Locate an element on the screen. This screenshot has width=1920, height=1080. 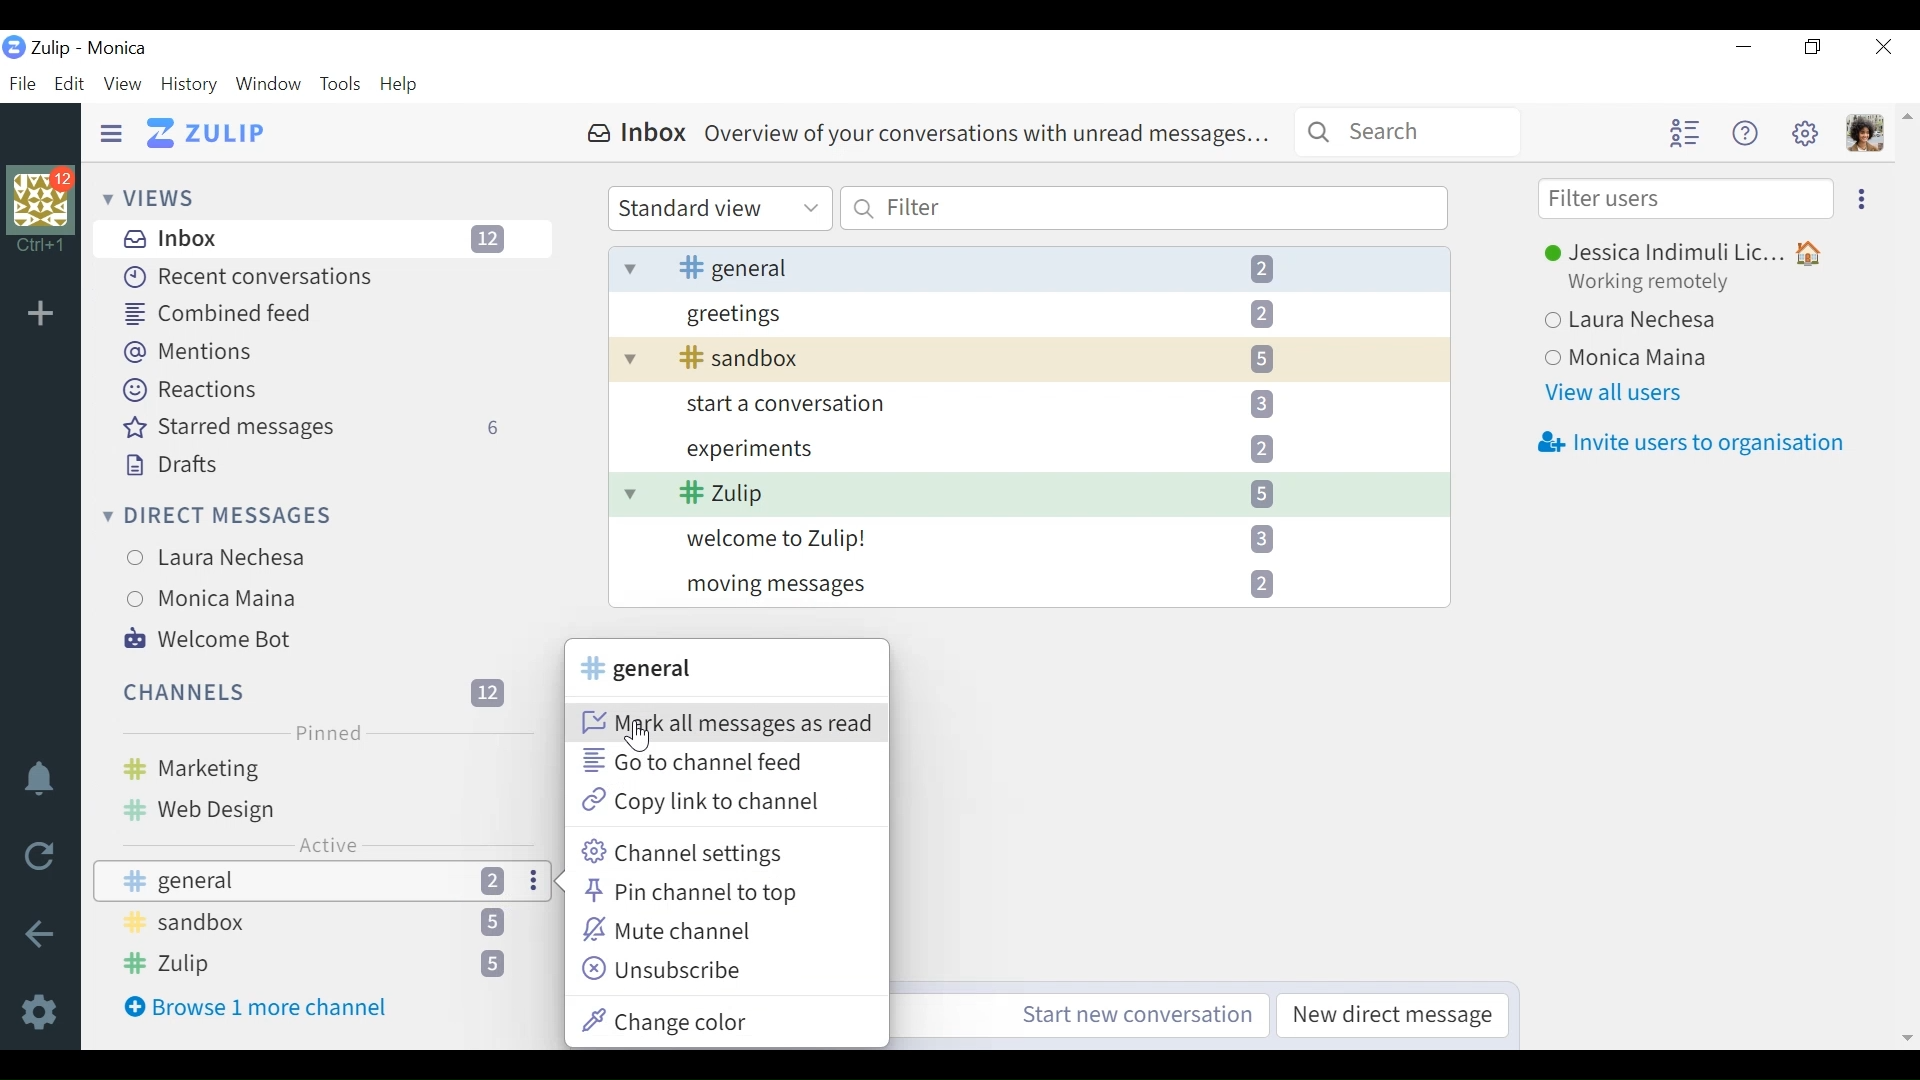
Mentions is located at coordinates (190, 353).